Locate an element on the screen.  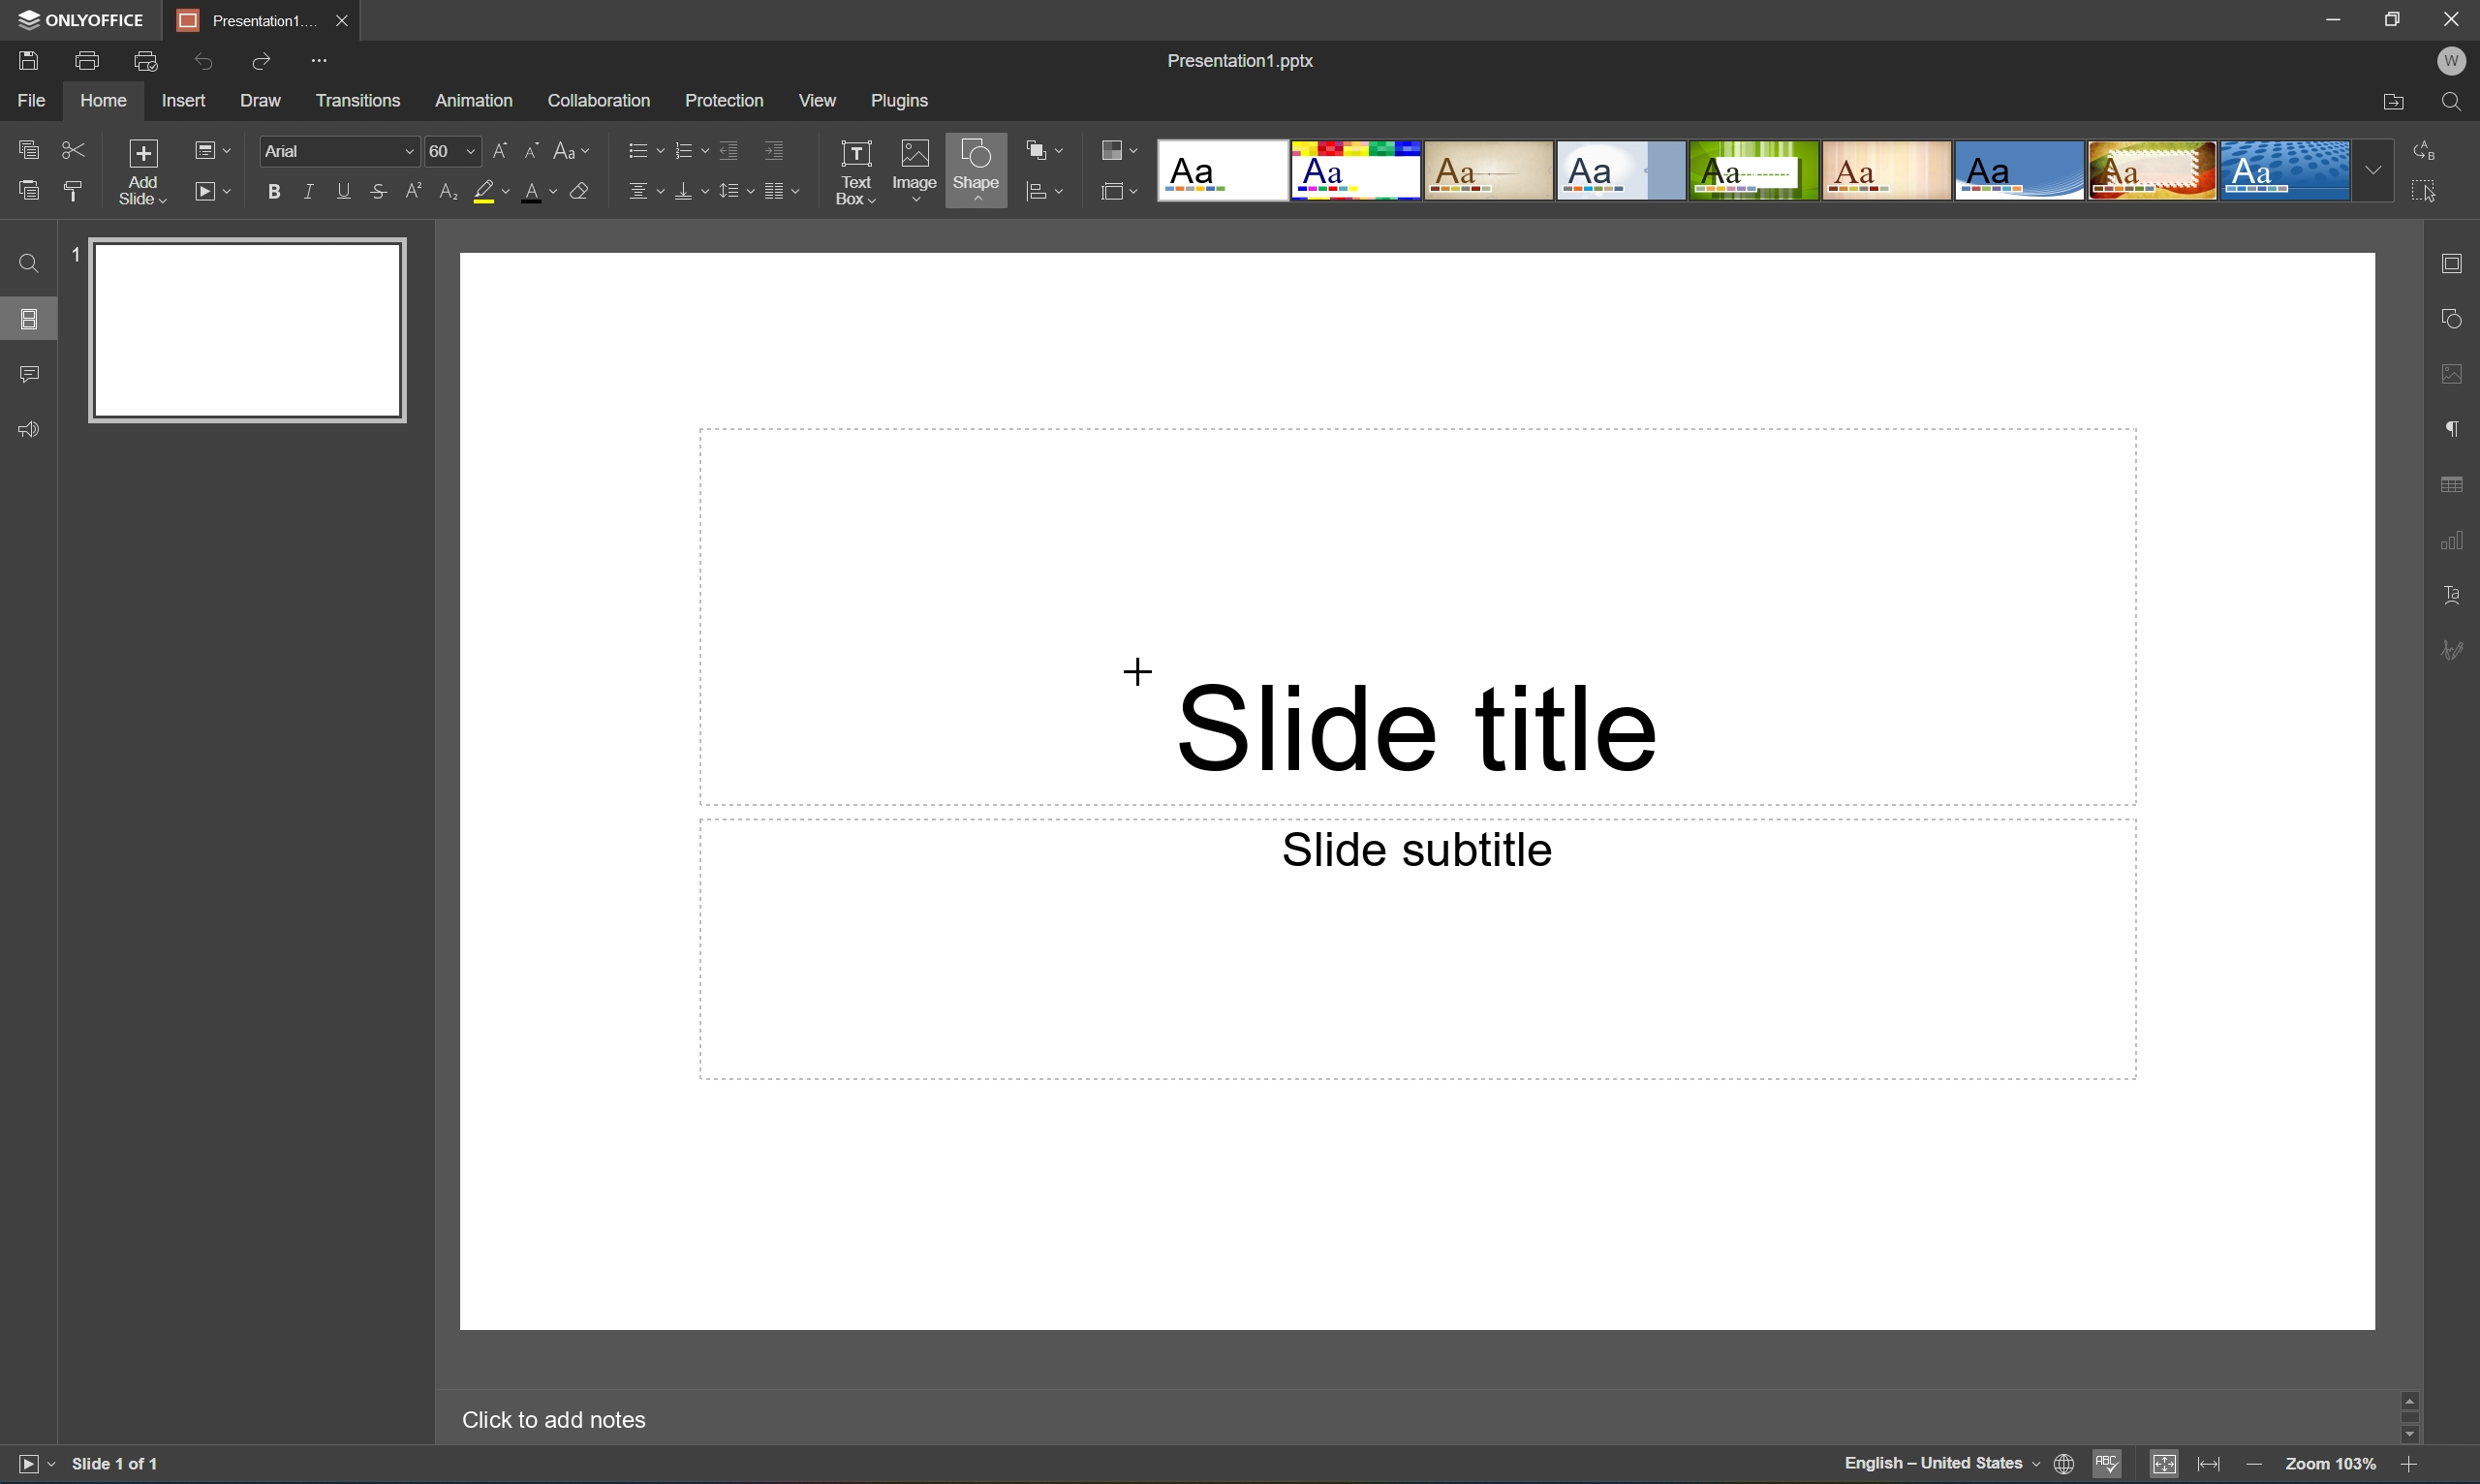
Slides is located at coordinates (28, 317).